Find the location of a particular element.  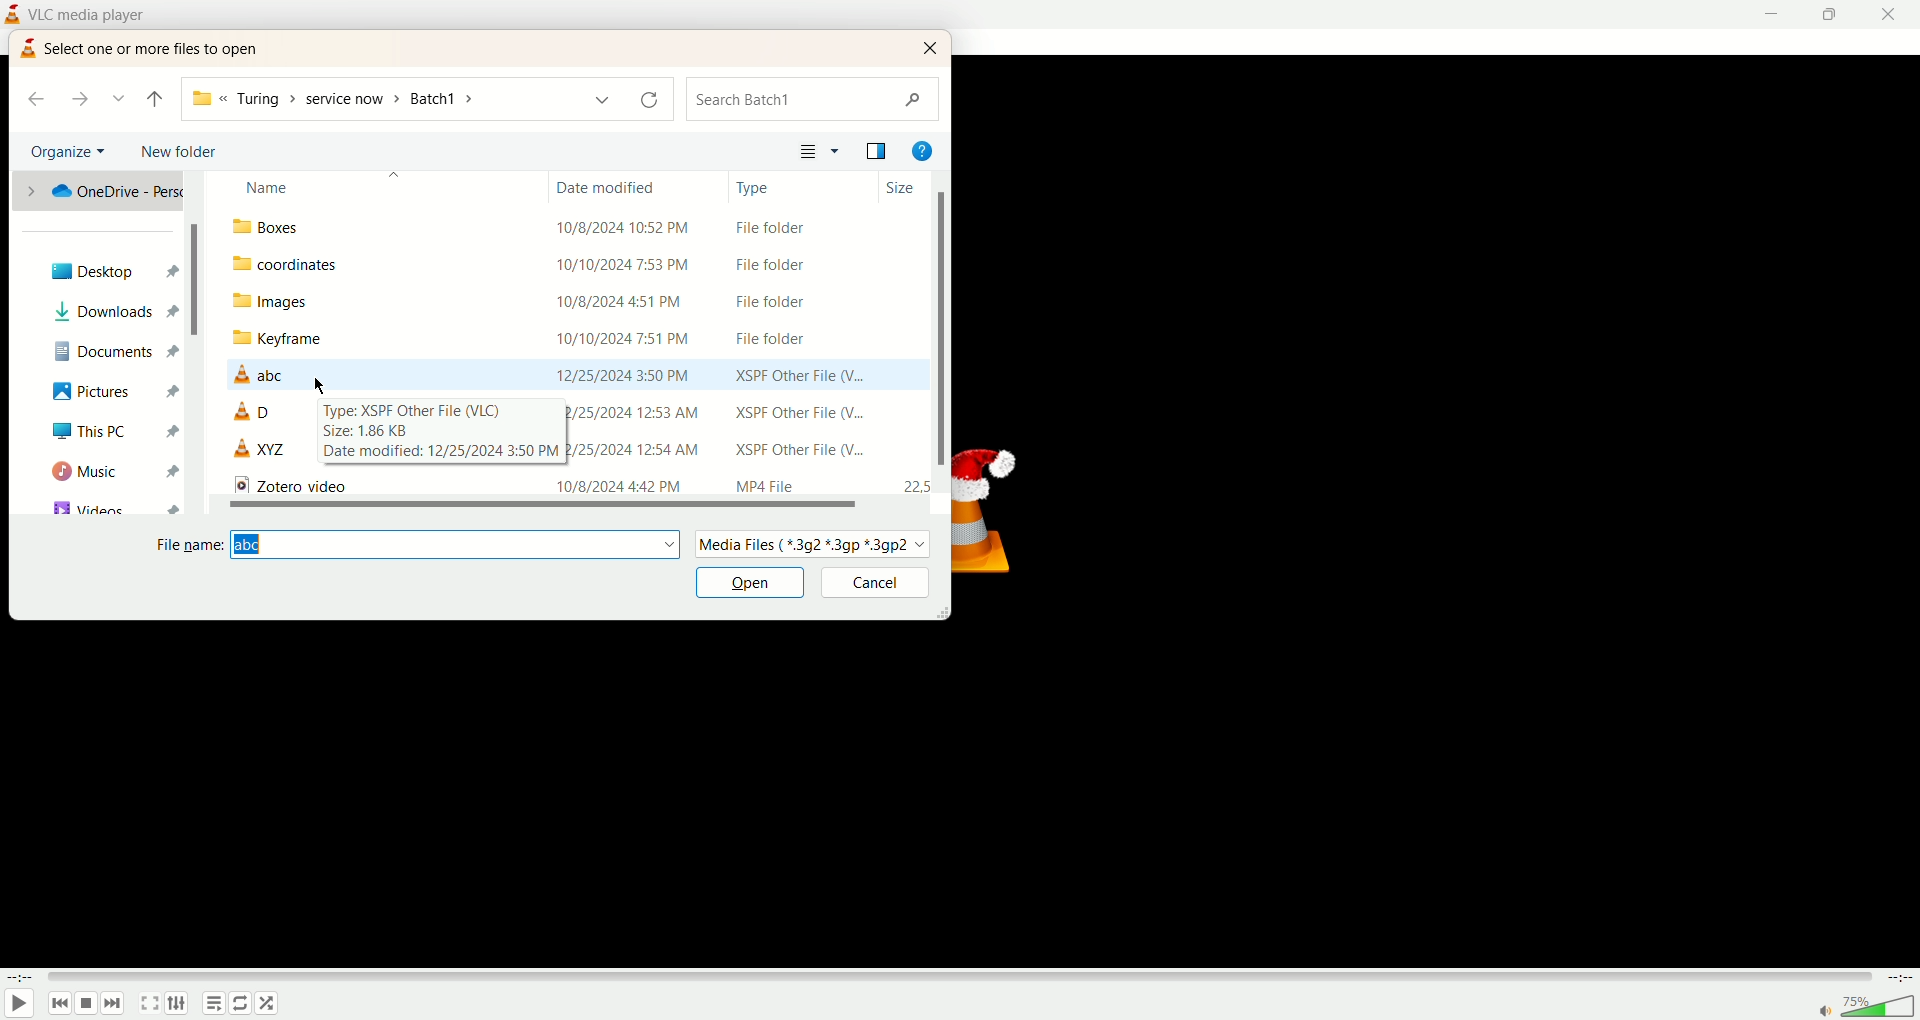

close is located at coordinates (1894, 15).